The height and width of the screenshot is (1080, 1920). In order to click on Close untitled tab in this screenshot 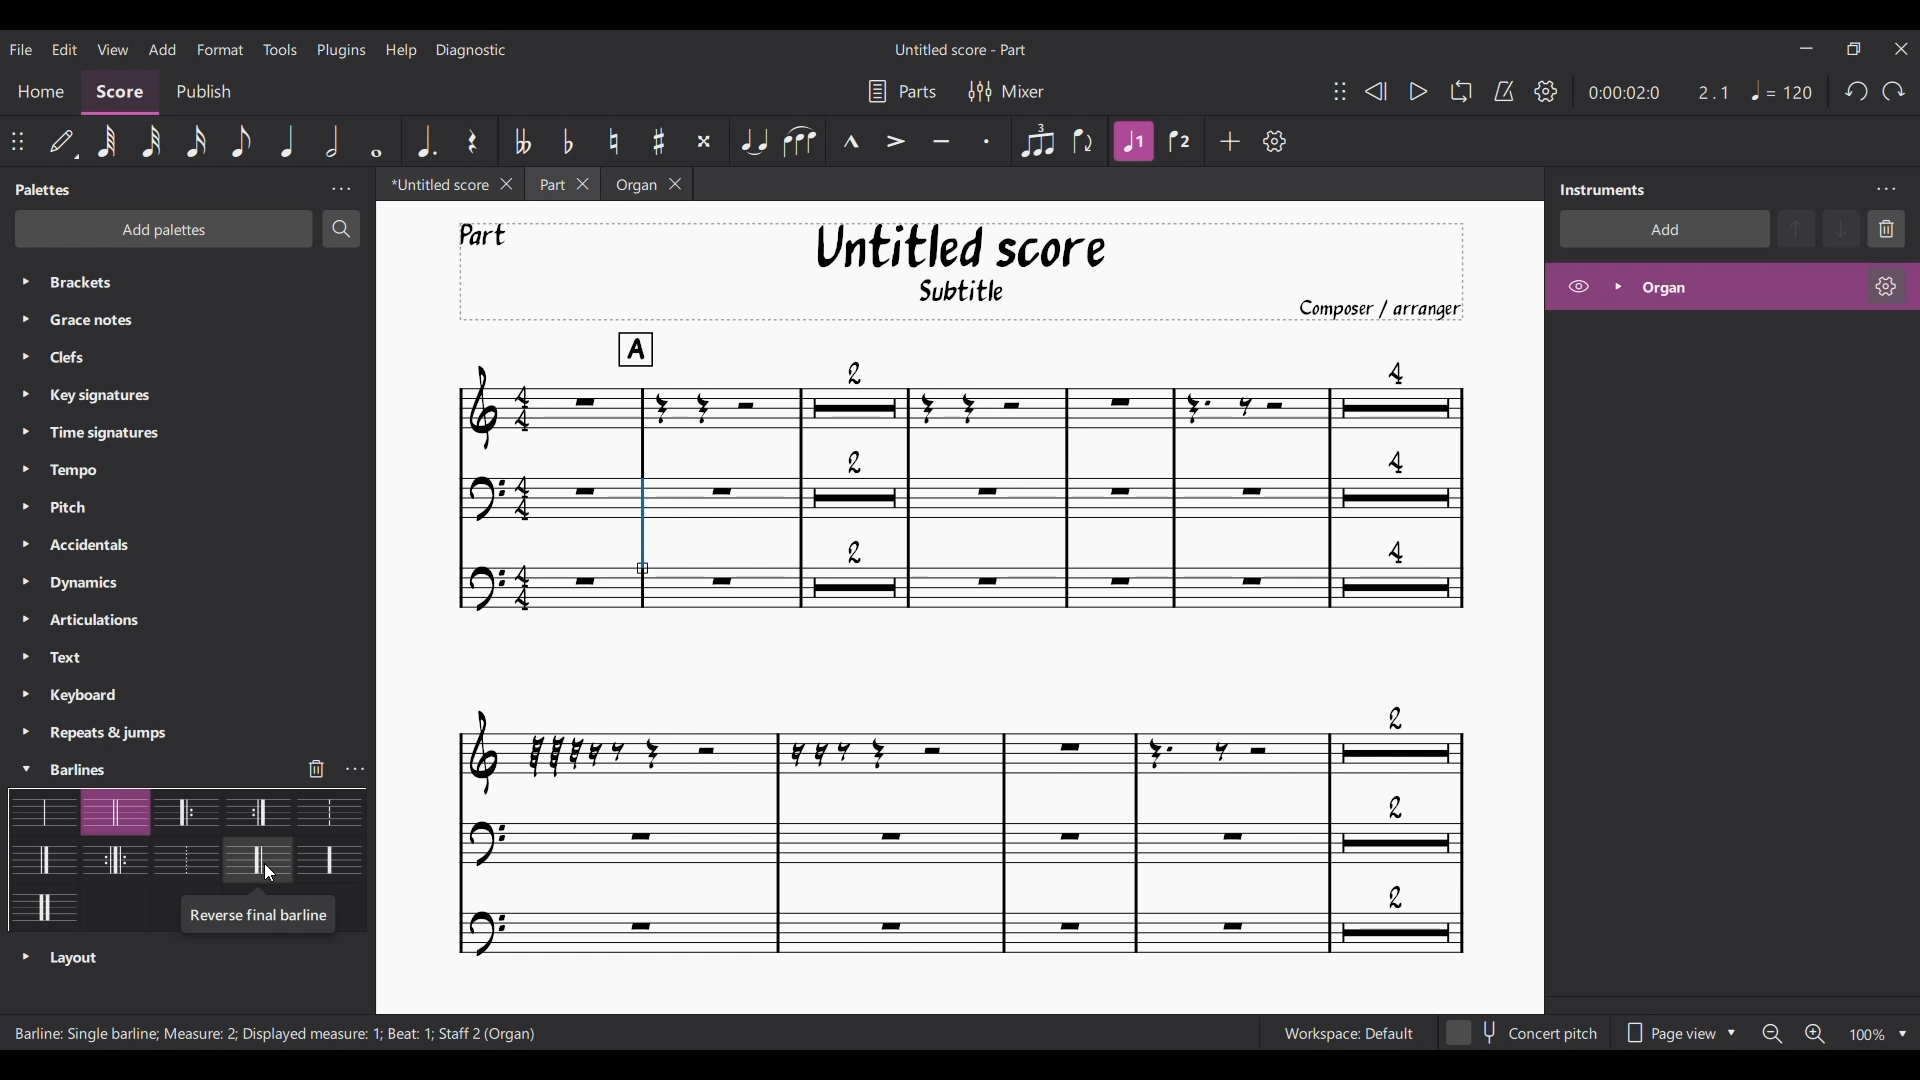, I will do `click(507, 184)`.